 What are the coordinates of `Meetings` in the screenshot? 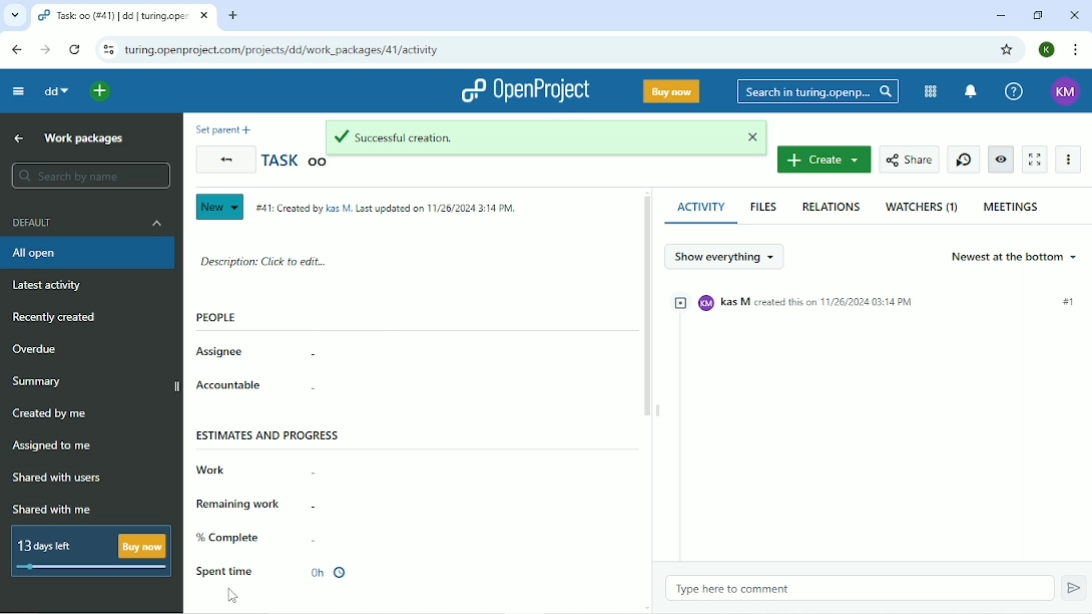 It's located at (1012, 206).